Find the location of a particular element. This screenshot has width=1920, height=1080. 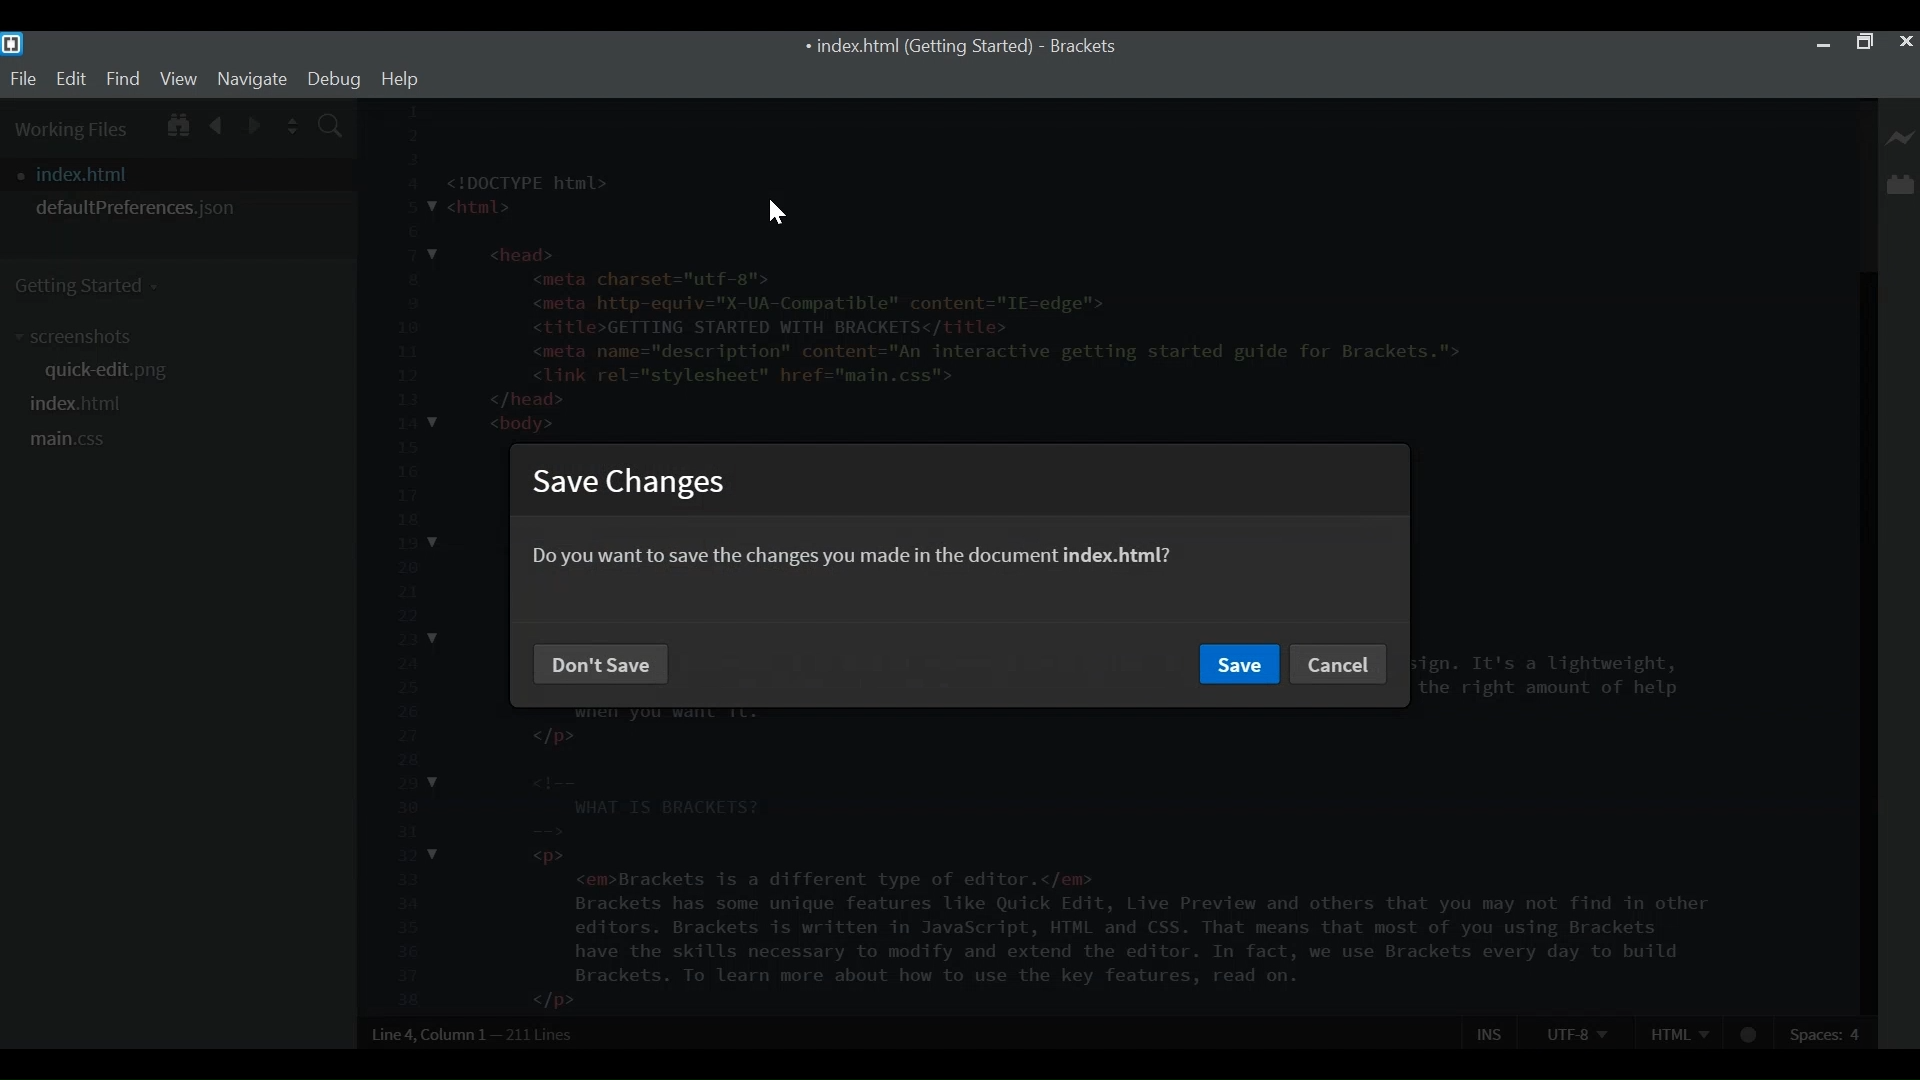

Cancel is located at coordinates (1340, 665).